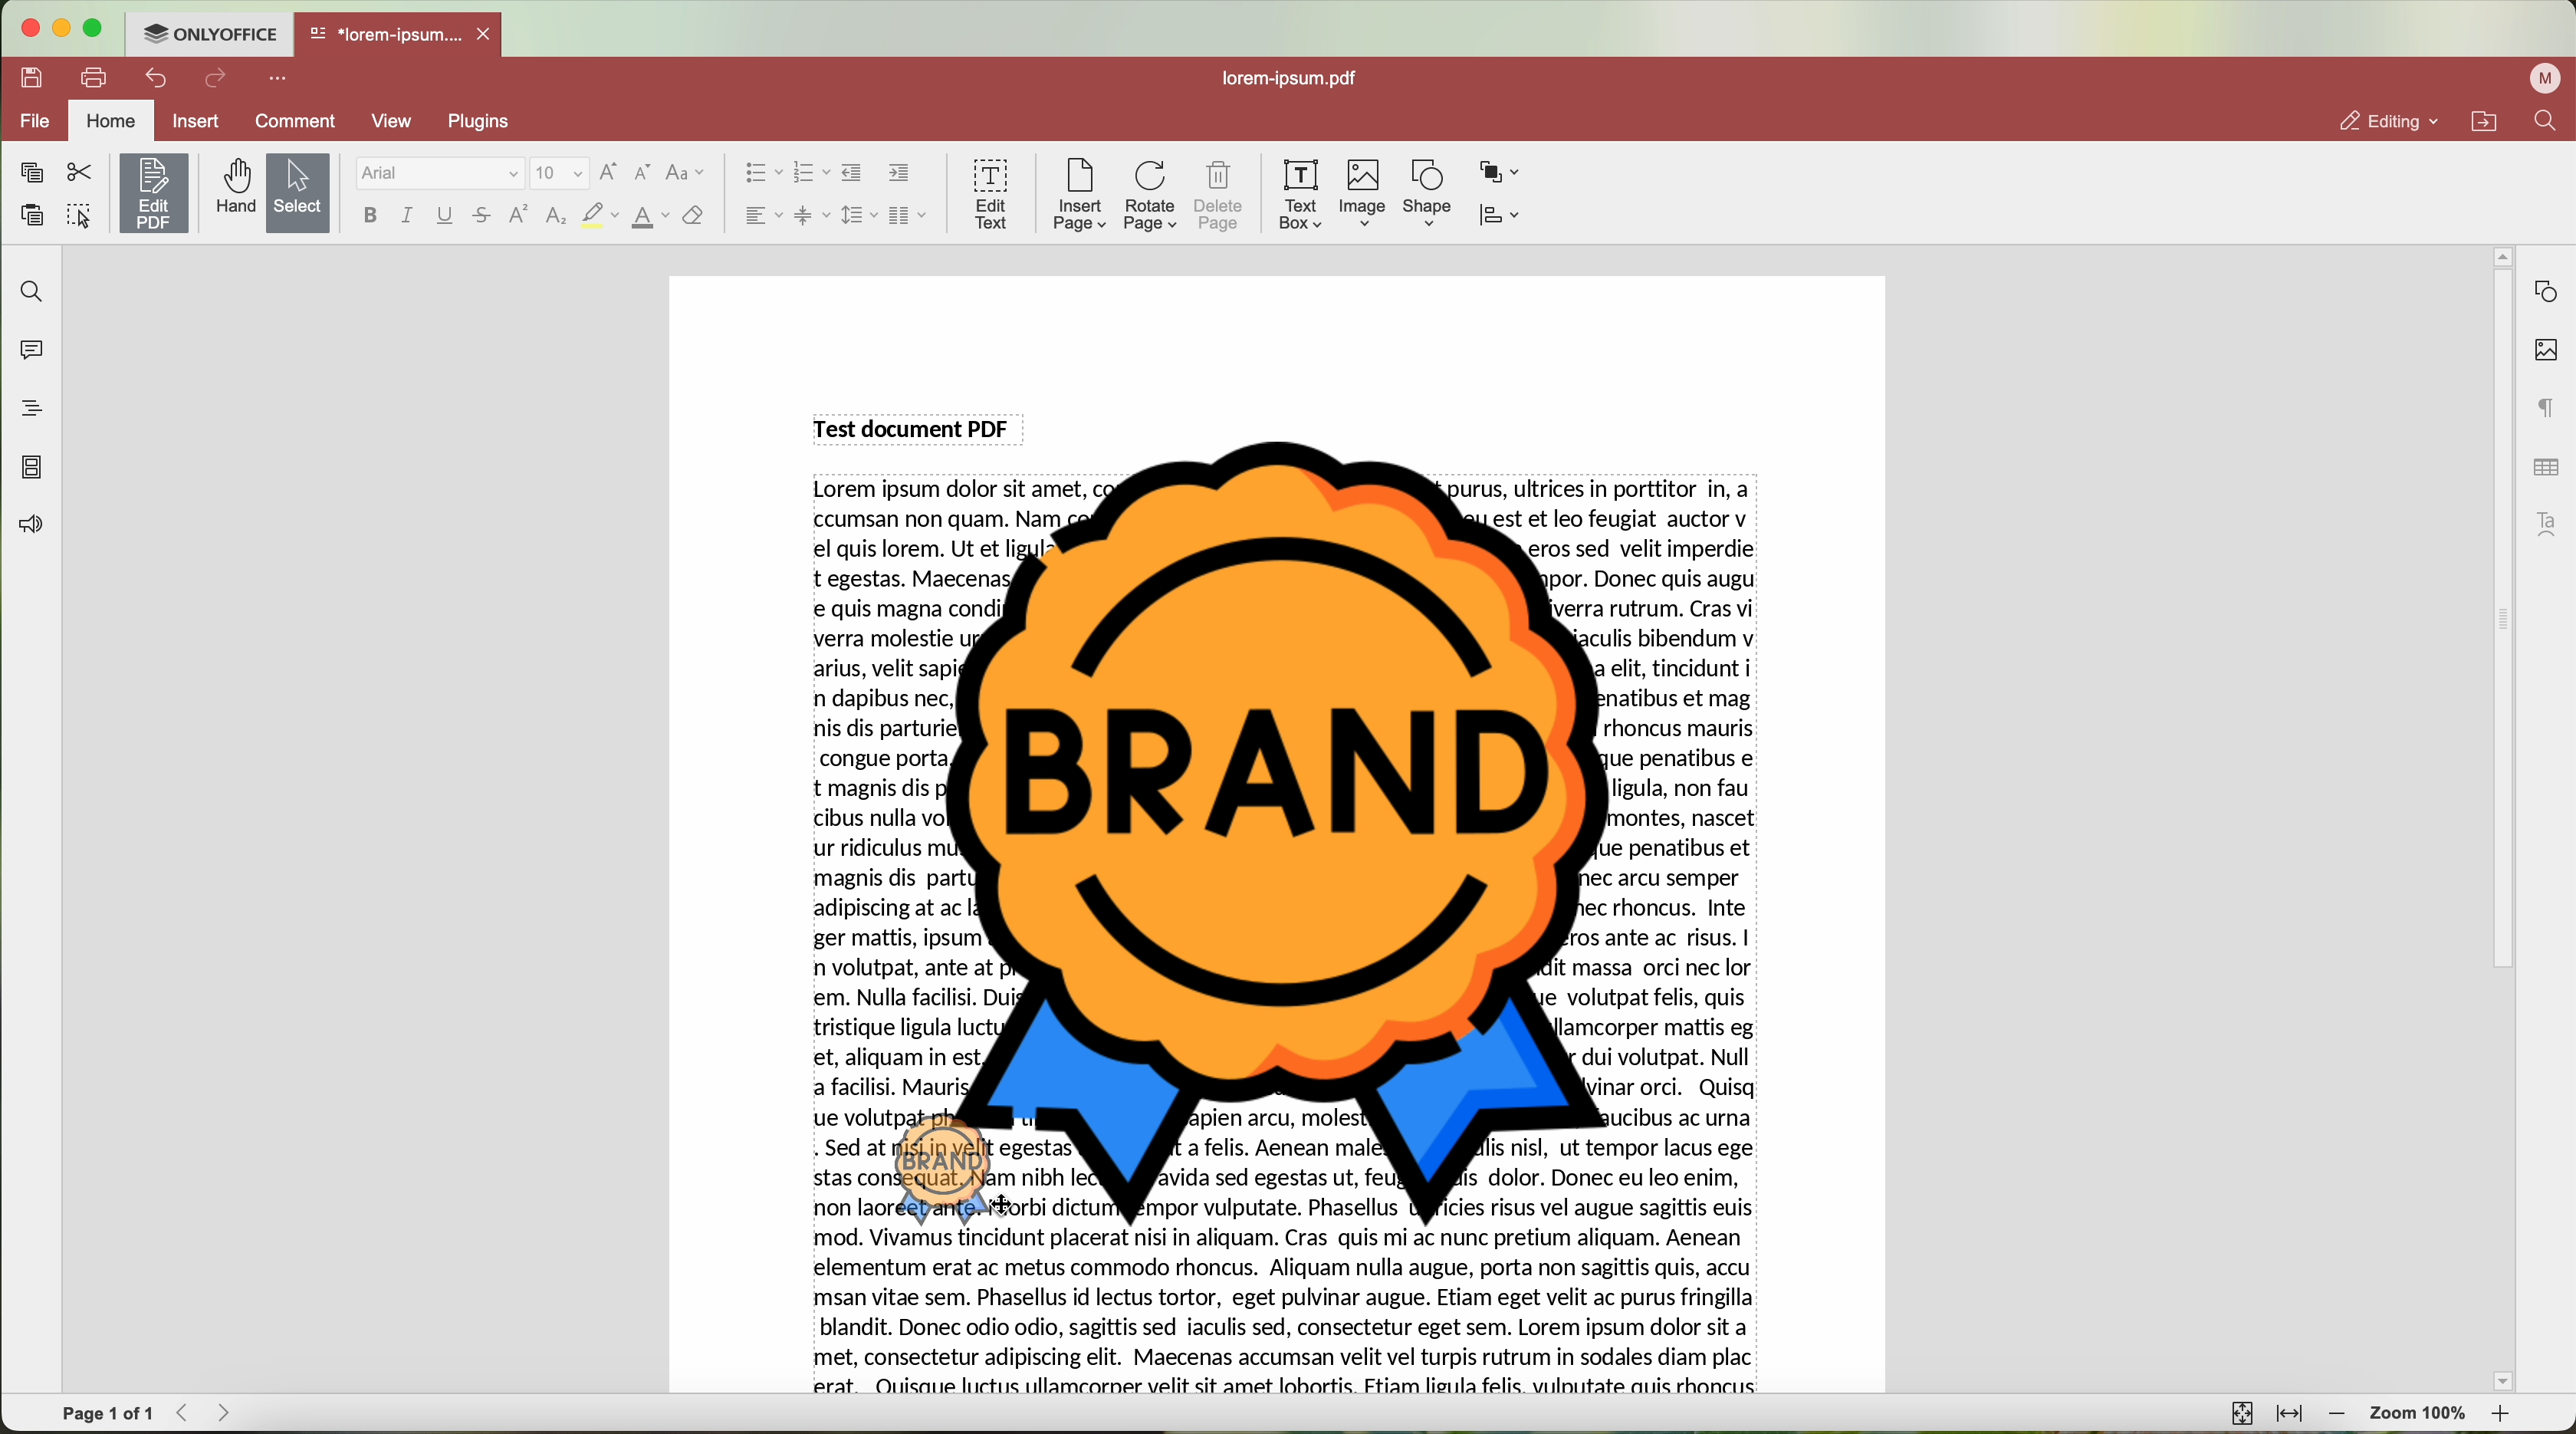 The height and width of the screenshot is (1434, 2576). Describe the element at coordinates (2338, 1414) in the screenshot. I see `zoom out` at that location.